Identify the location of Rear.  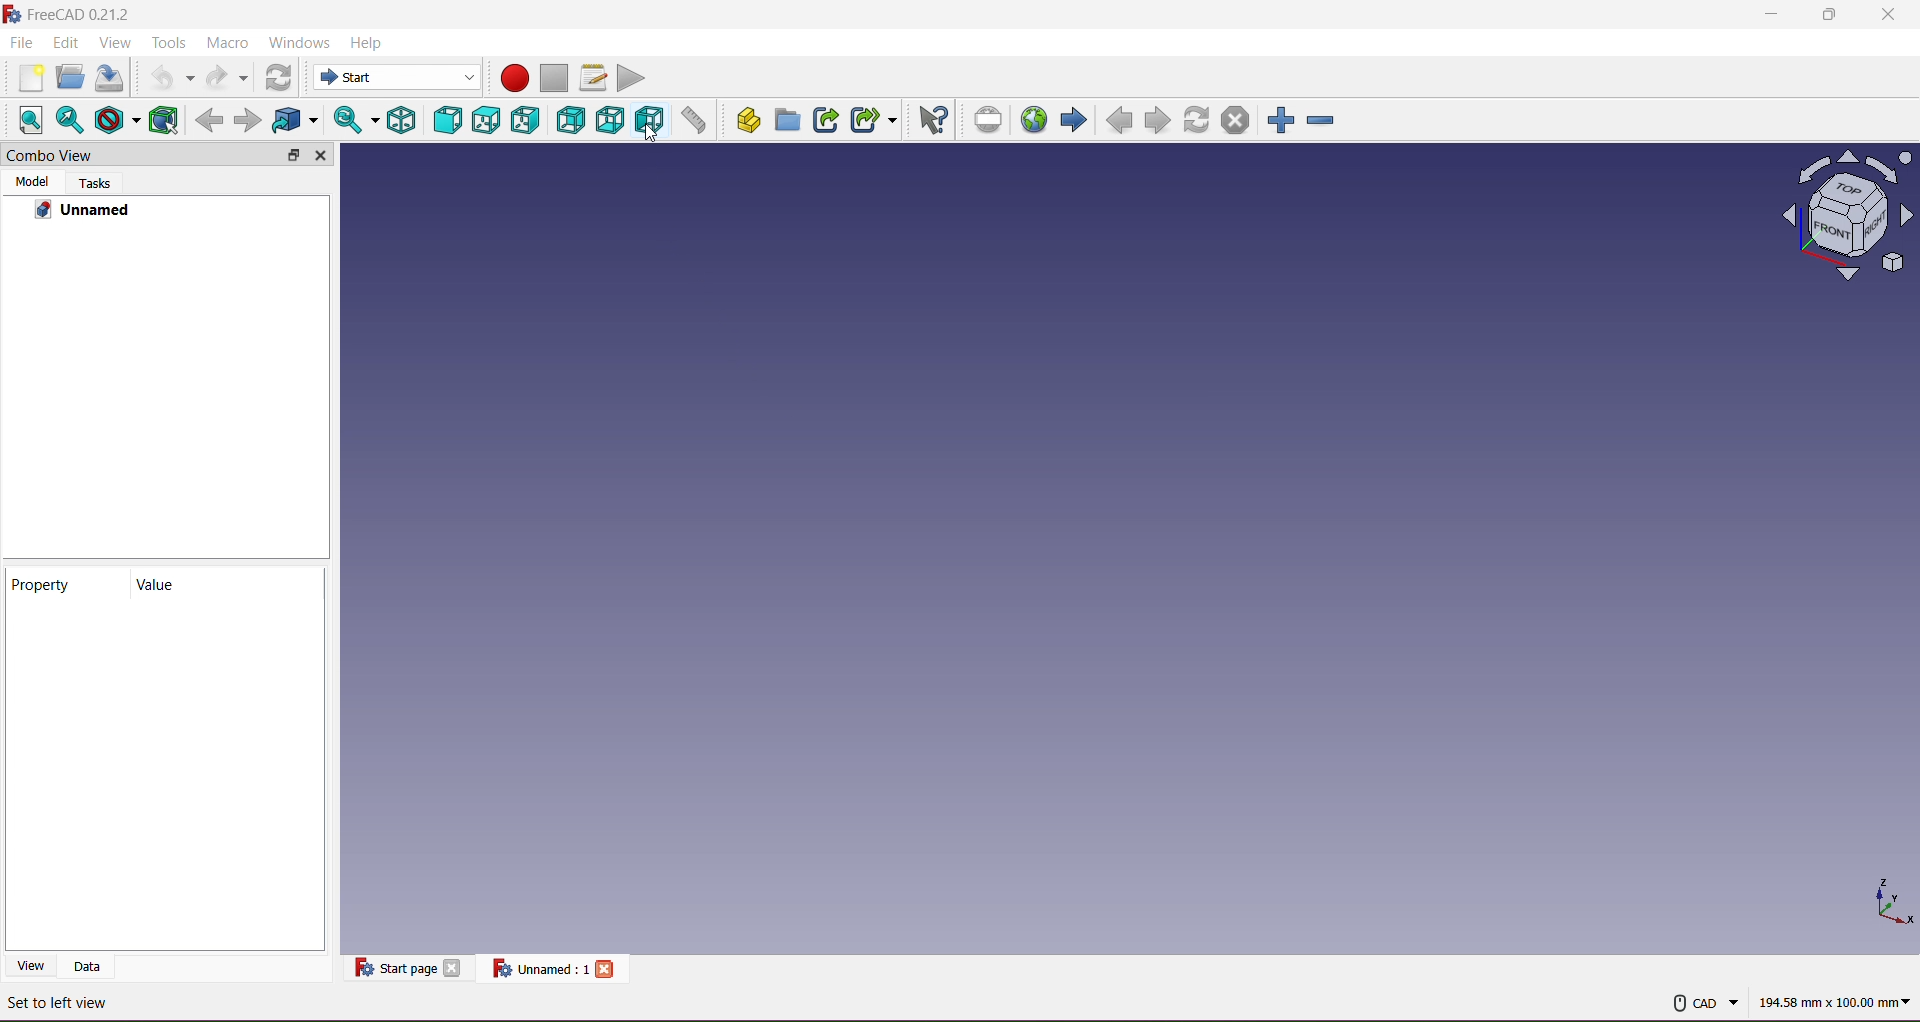
(570, 120).